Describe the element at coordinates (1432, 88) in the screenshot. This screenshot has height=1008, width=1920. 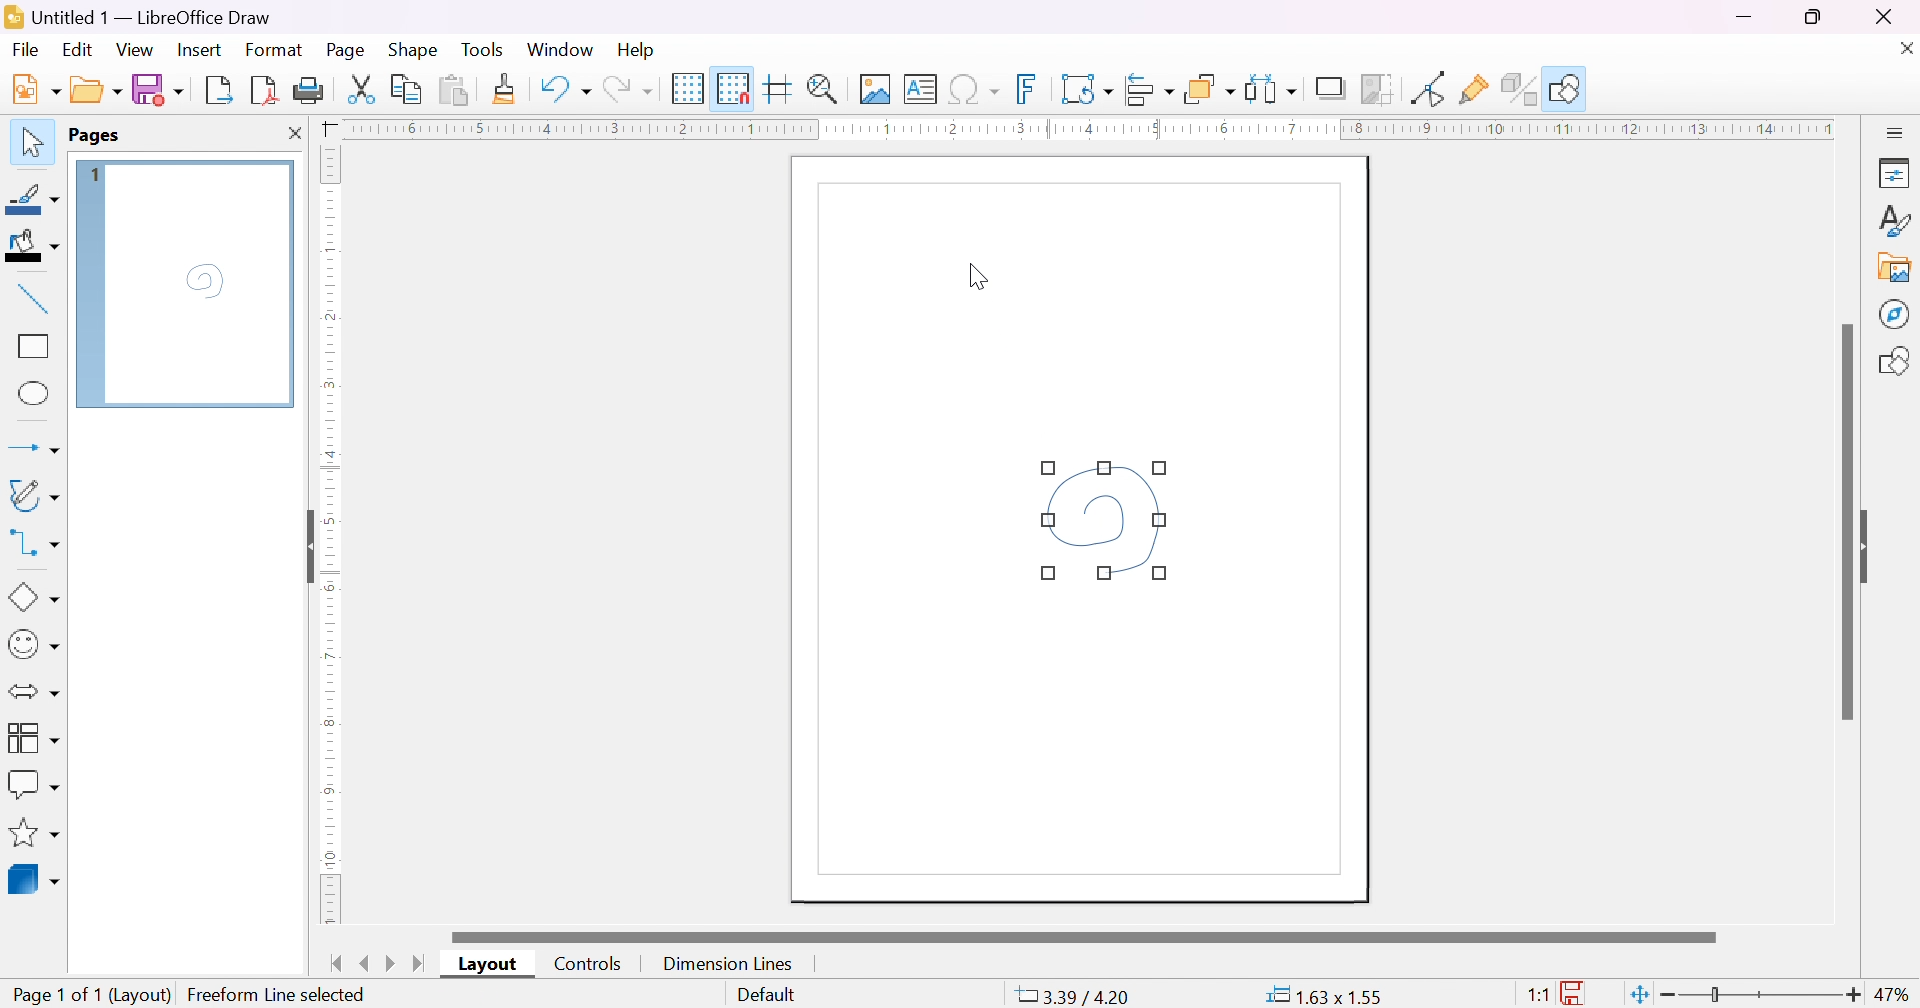
I see `toggle point edit mode` at that location.